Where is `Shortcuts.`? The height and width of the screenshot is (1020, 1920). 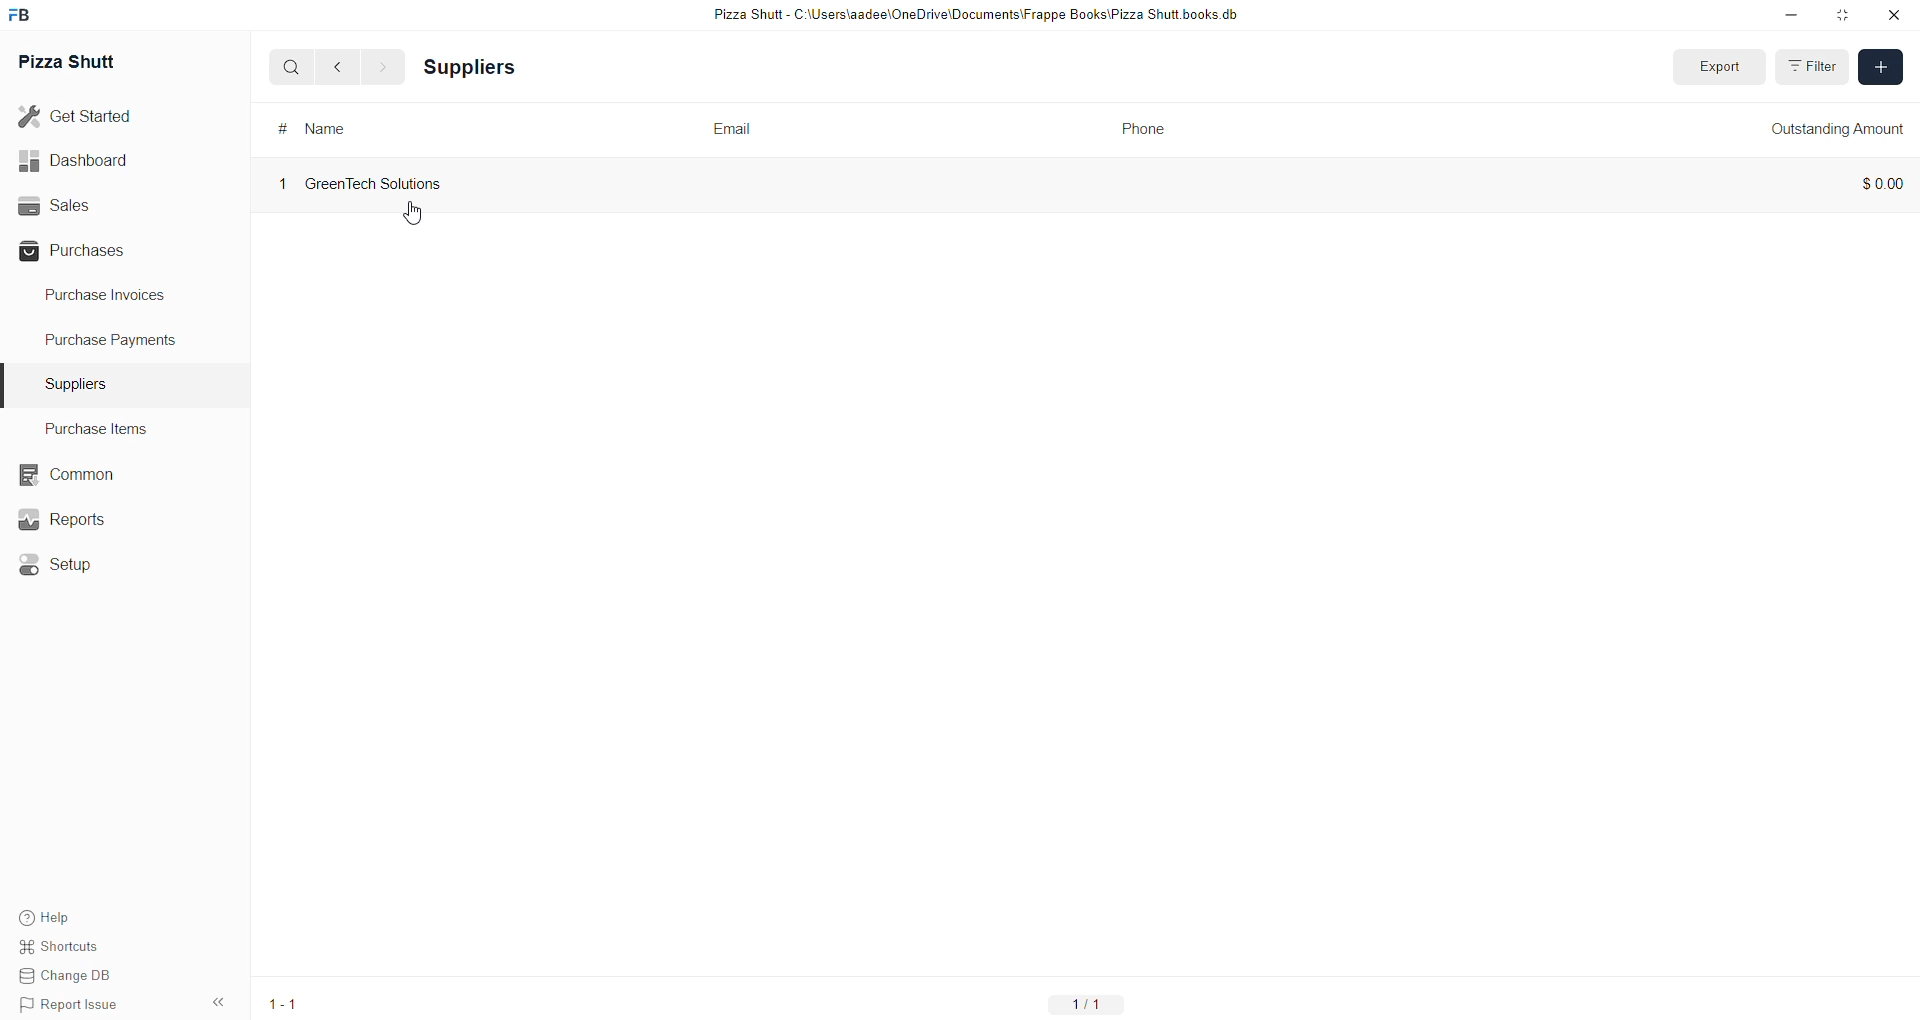 Shortcuts. is located at coordinates (73, 950).